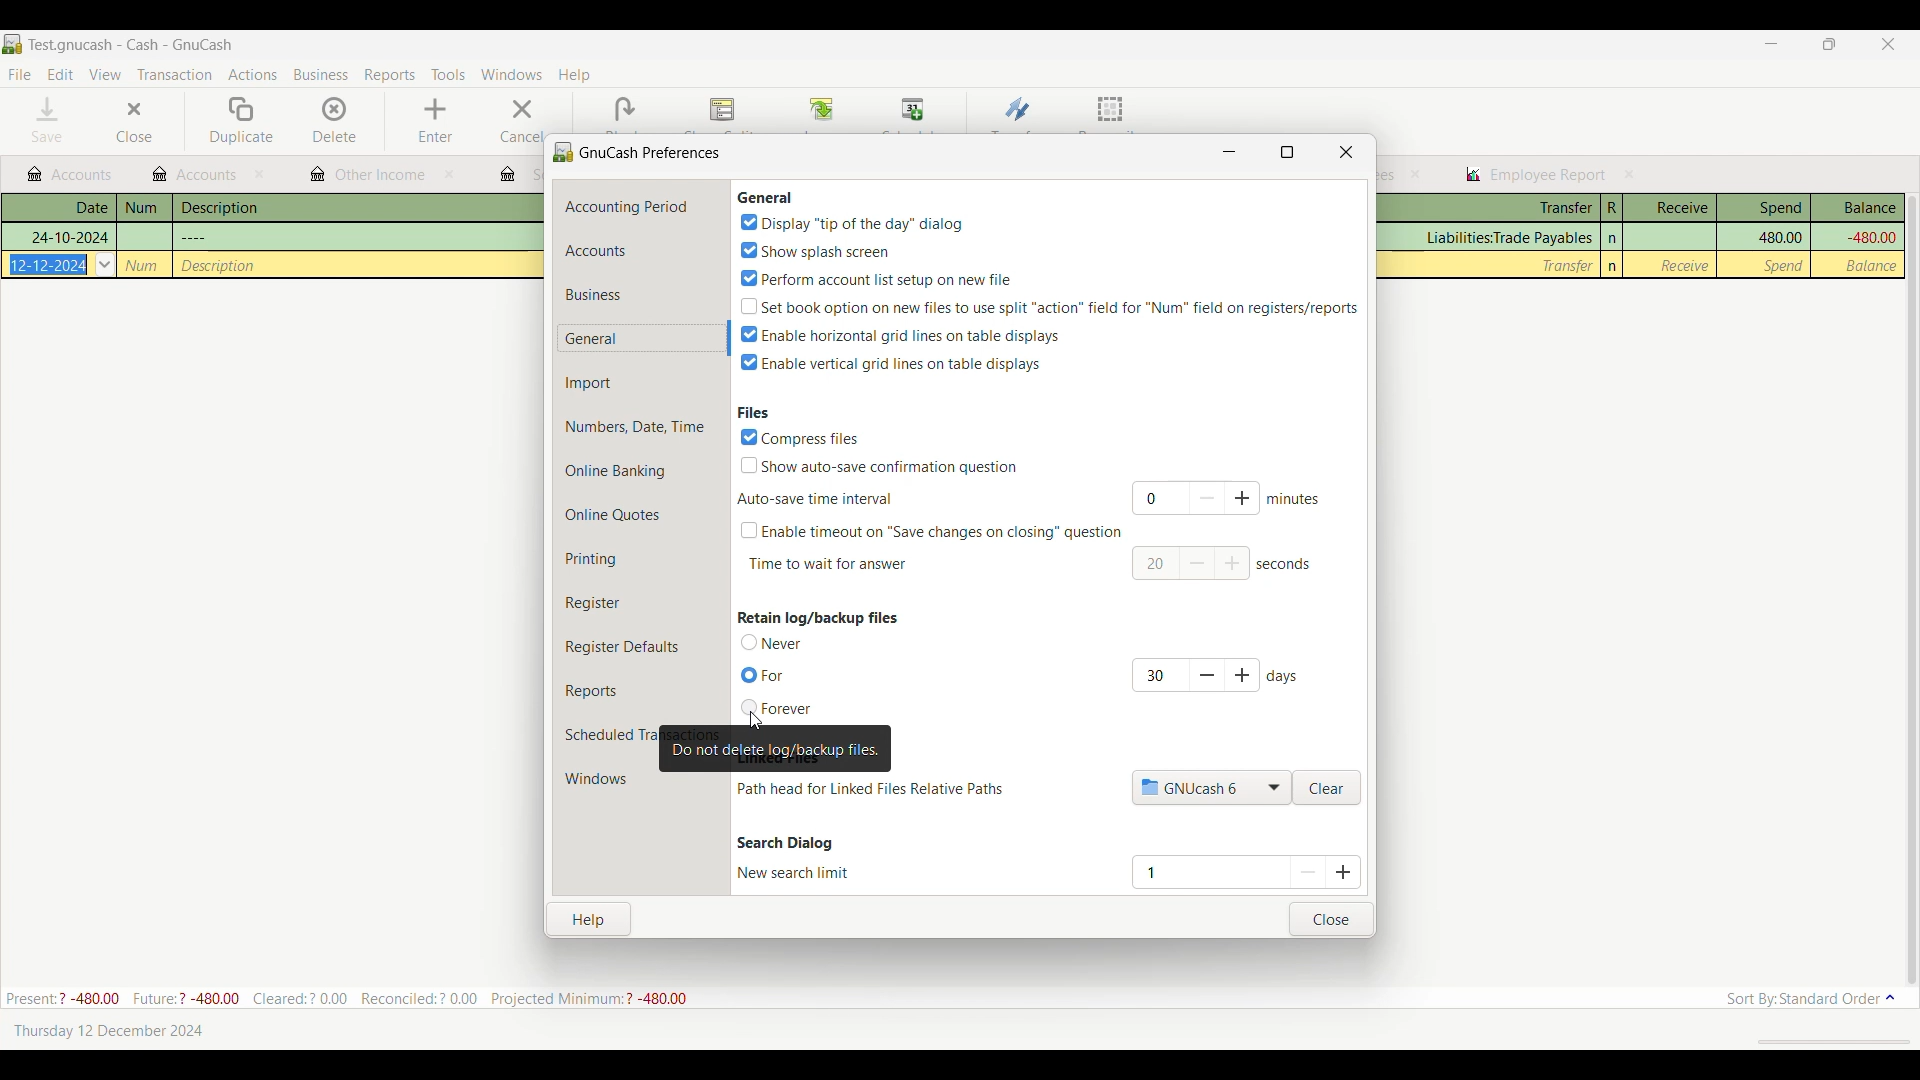 Image resolution: width=1920 pixels, height=1080 pixels. Describe the element at coordinates (1874, 266) in the screenshot. I see `Balance column` at that location.